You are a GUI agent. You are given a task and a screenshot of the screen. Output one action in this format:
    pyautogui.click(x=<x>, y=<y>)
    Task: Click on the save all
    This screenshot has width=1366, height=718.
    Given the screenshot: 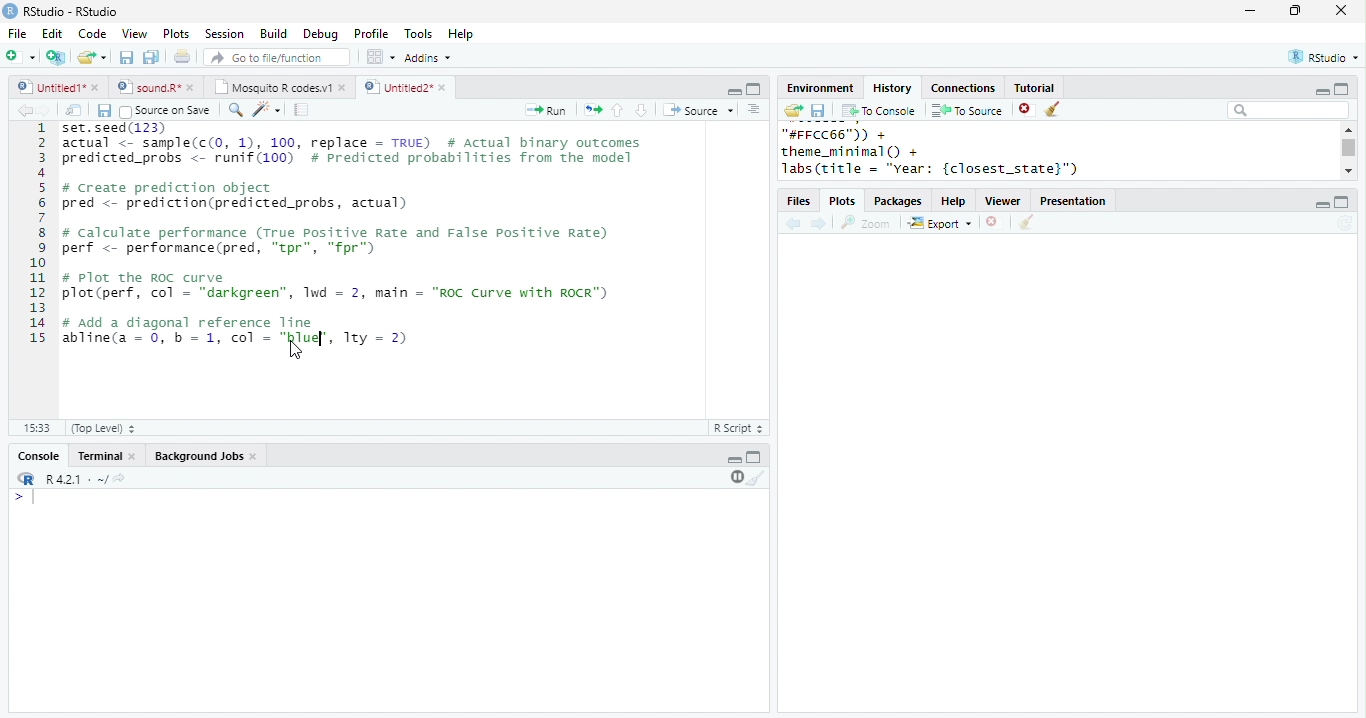 What is the action you would take?
    pyautogui.click(x=151, y=57)
    